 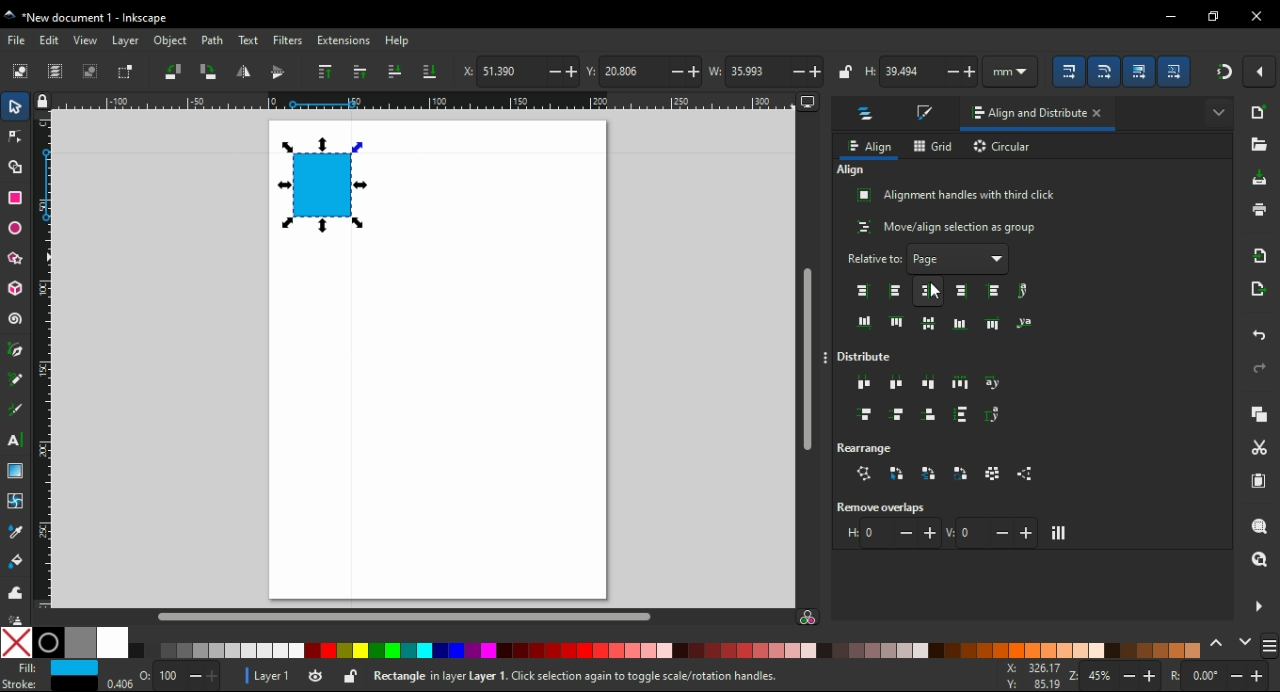 I want to click on color palette, so click(x=668, y=651).